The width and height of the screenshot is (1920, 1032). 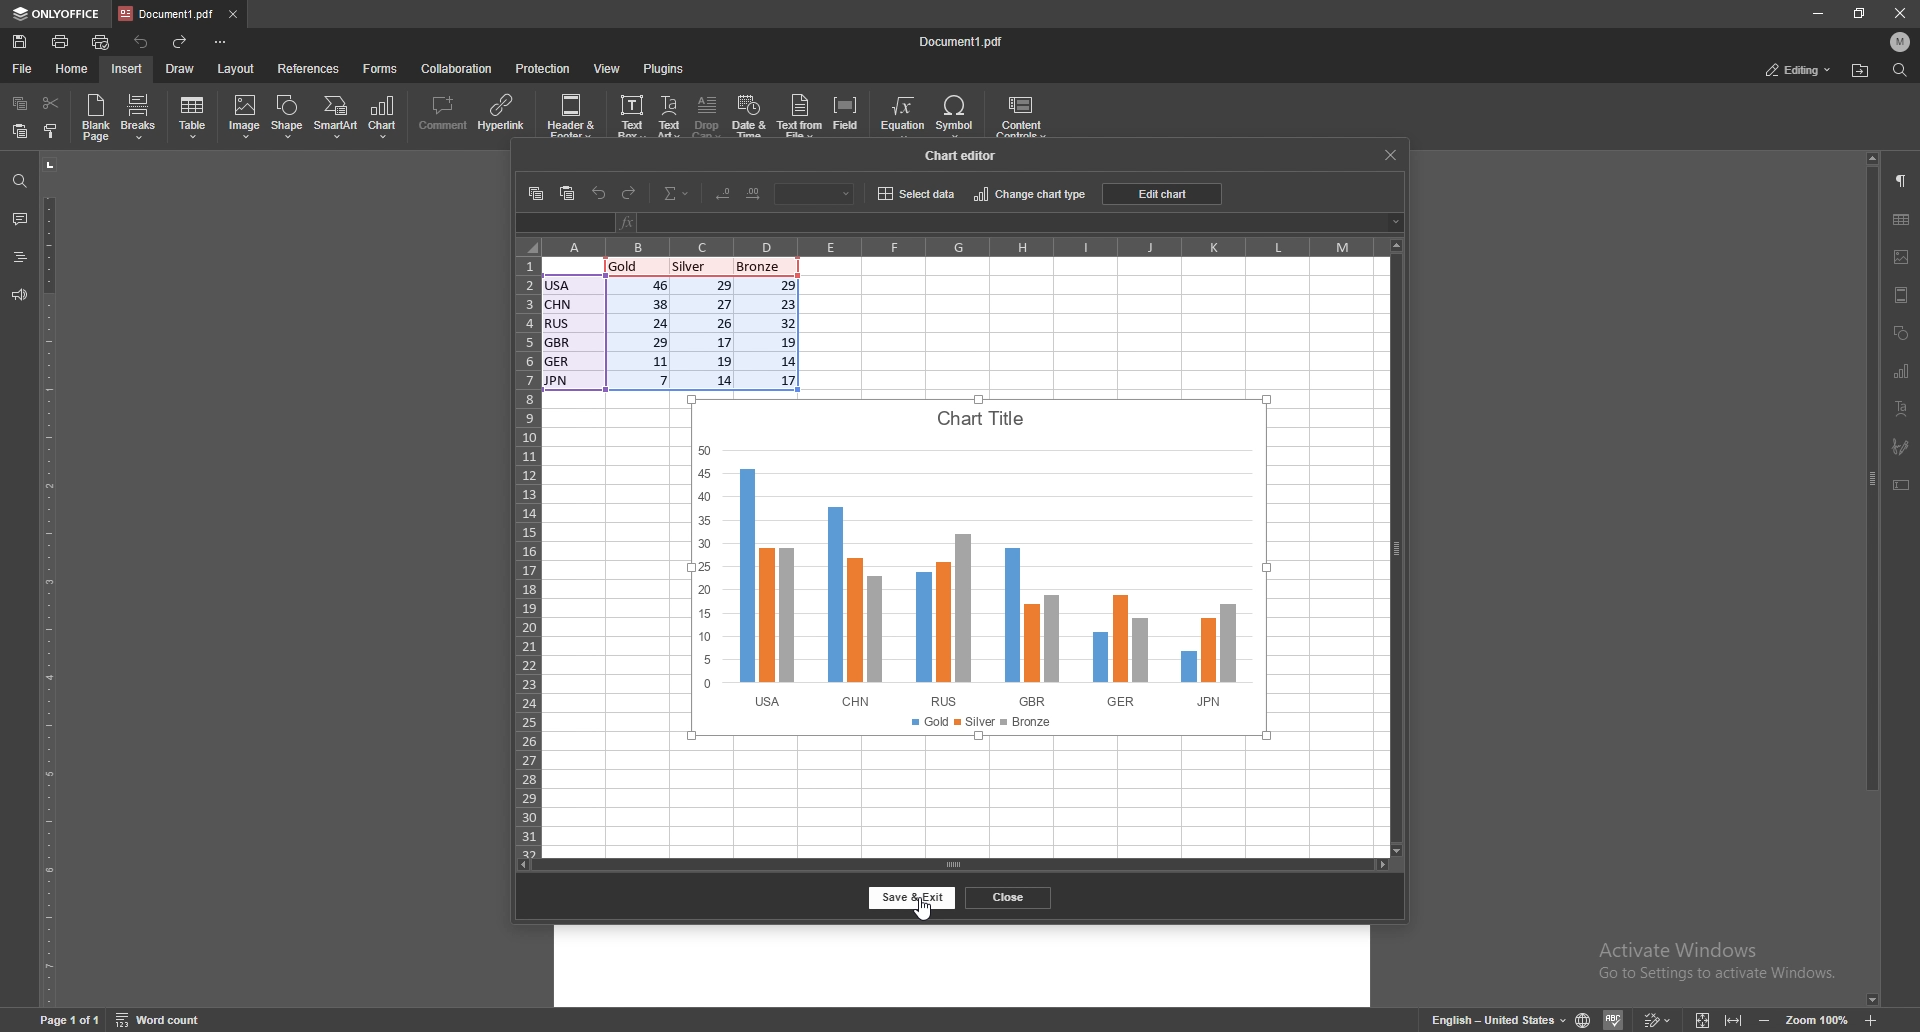 What do you see at coordinates (665, 69) in the screenshot?
I see `plugins` at bounding box center [665, 69].